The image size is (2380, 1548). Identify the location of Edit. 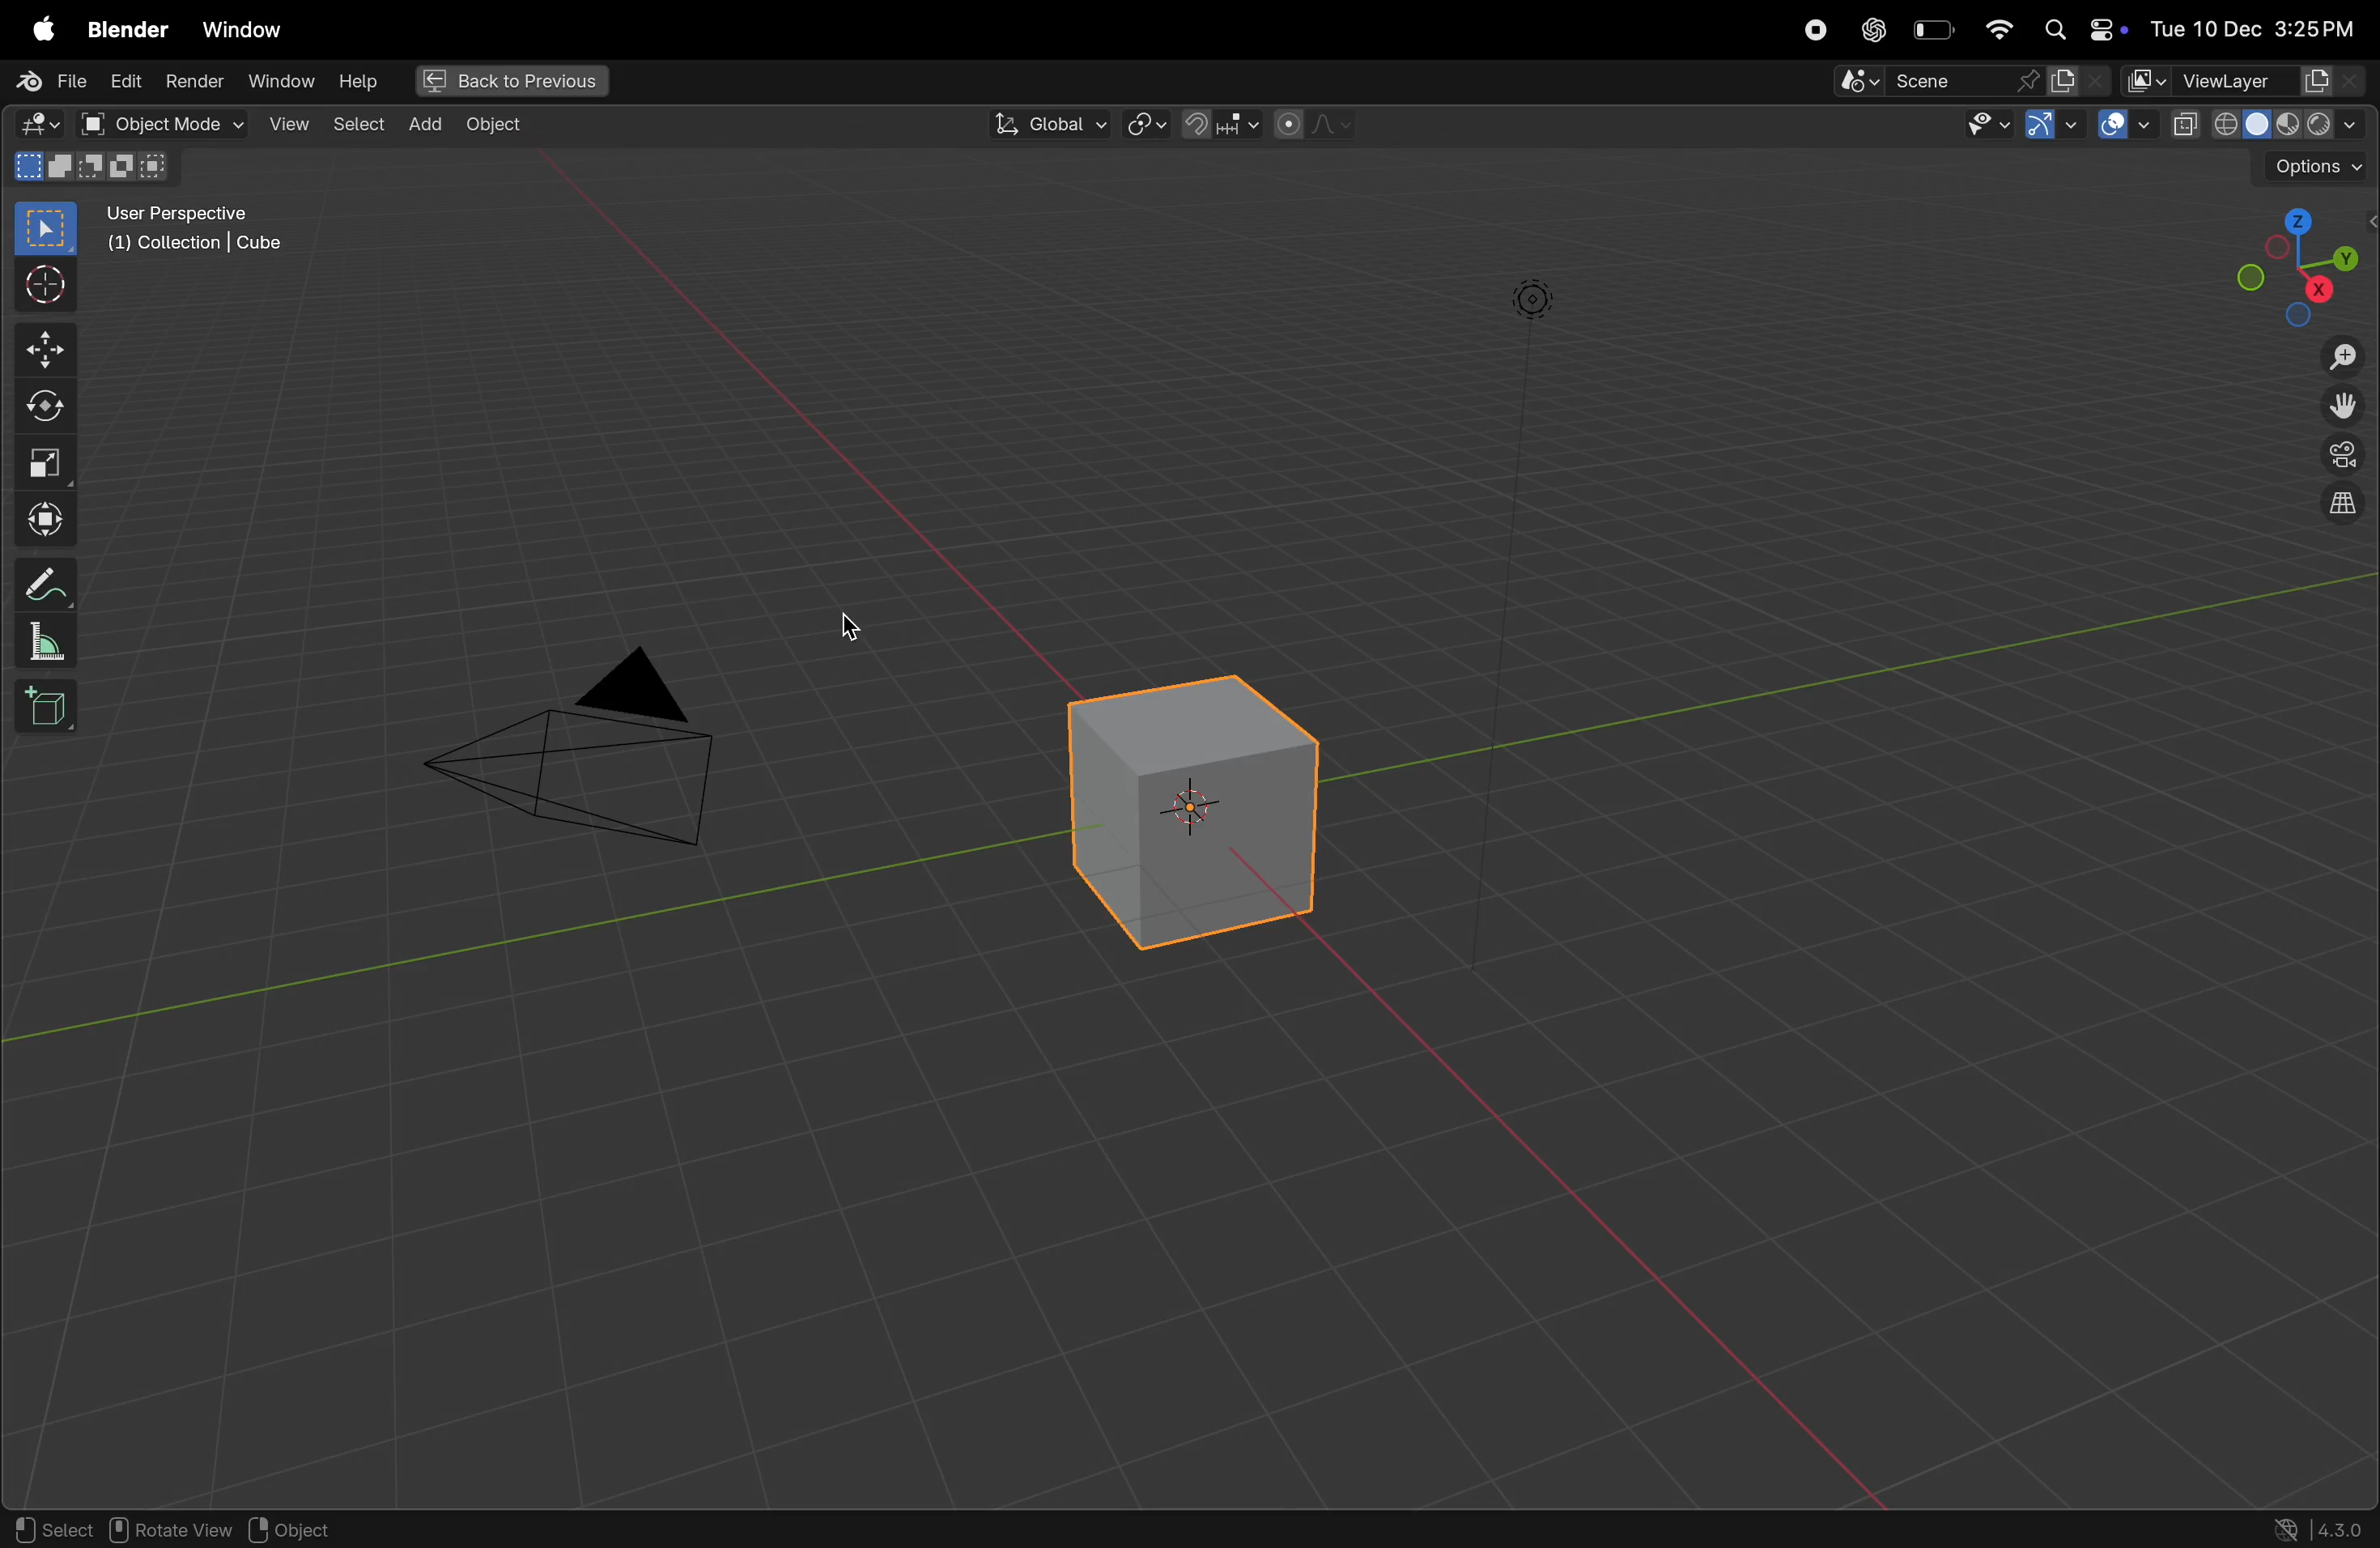
(127, 80).